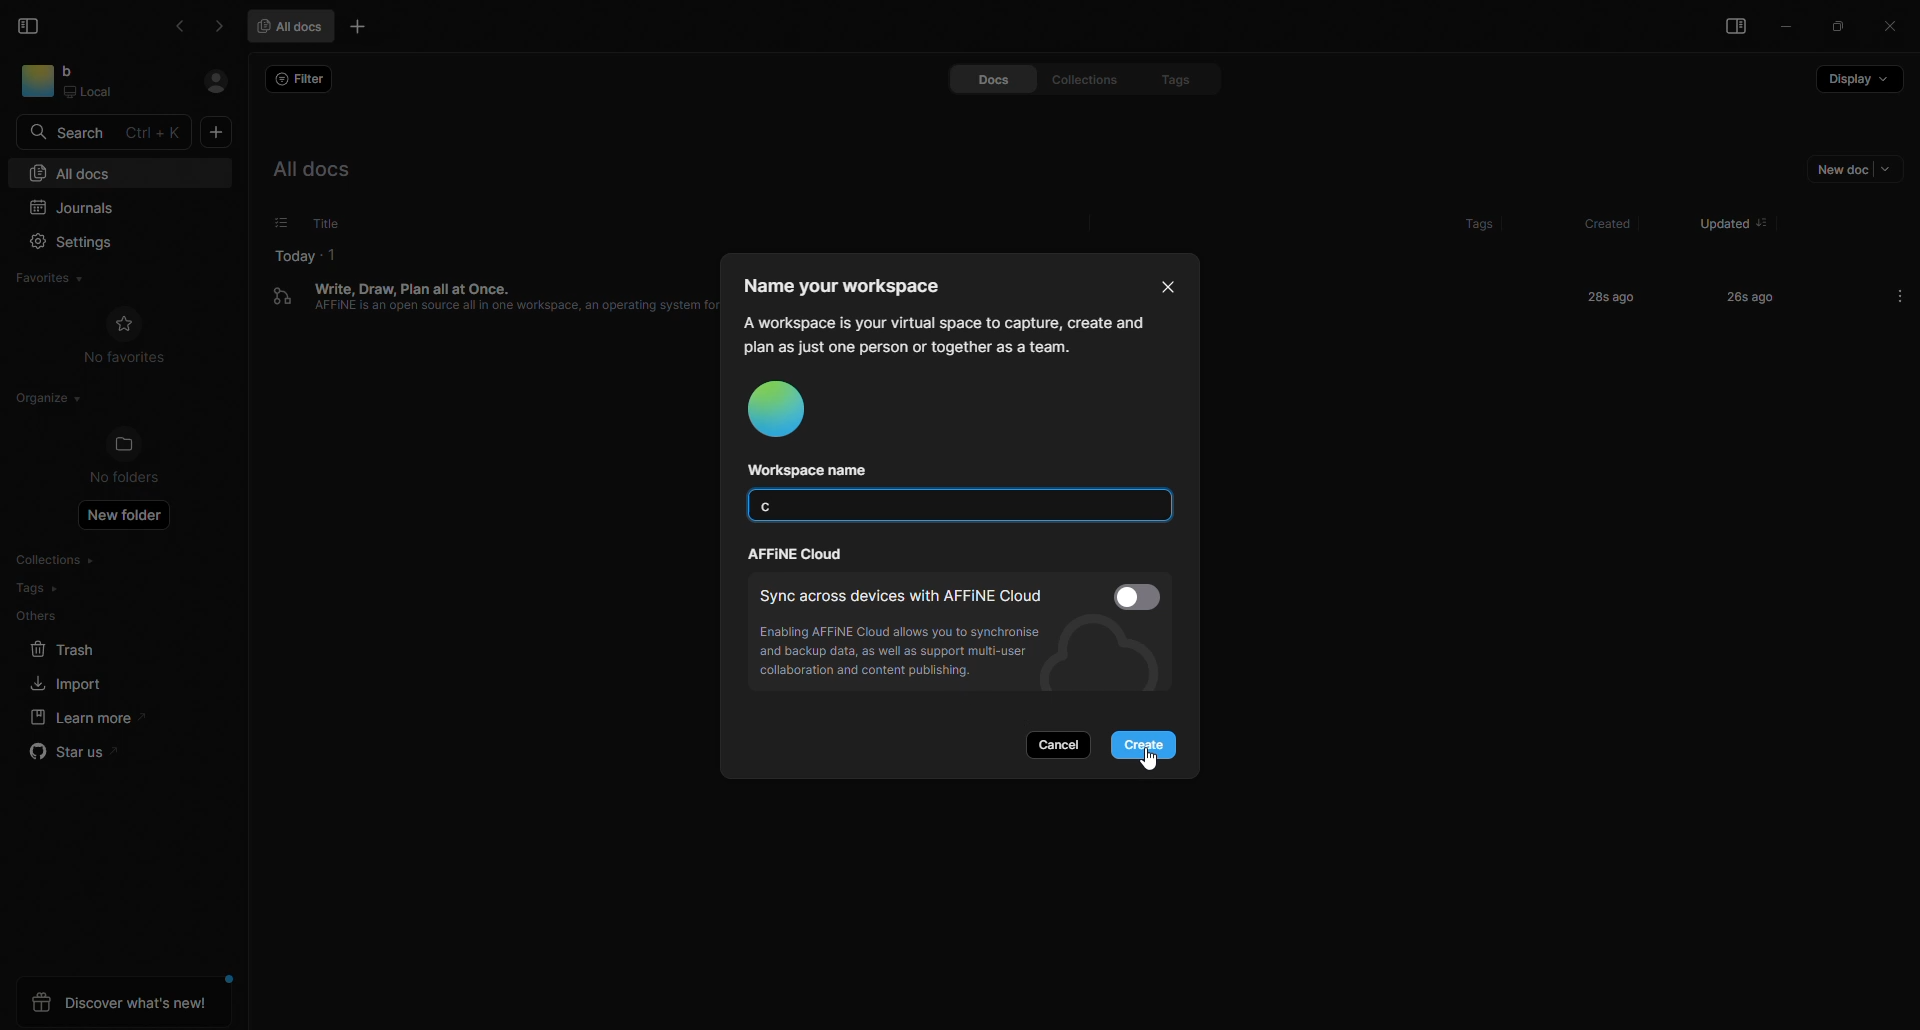 The height and width of the screenshot is (1030, 1920). What do you see at coordinates (1845, 173) in the screenshot?
I see `new doc` at bounding box center [1845, 173].